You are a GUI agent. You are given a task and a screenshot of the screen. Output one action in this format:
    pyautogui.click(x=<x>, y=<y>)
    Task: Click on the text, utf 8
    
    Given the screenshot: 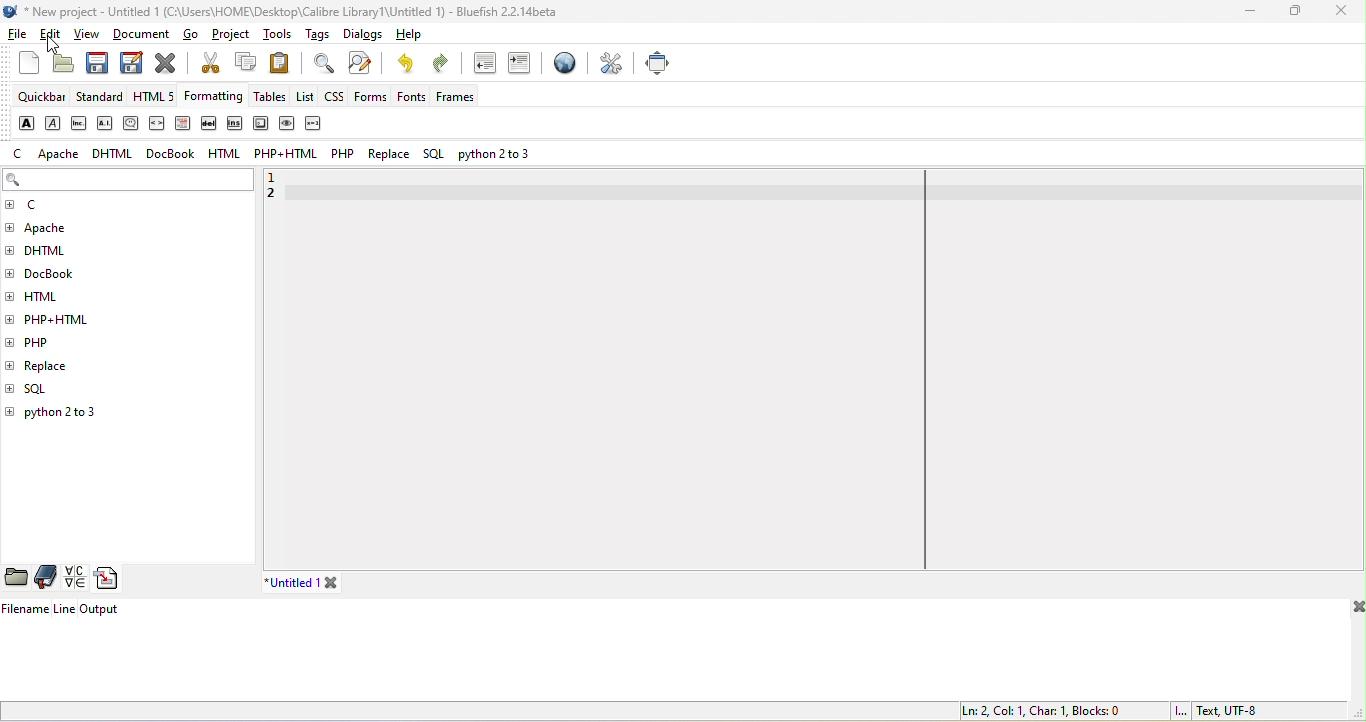 What is the action you would take?
    pyautogui.click(x=1215, y=711)
    